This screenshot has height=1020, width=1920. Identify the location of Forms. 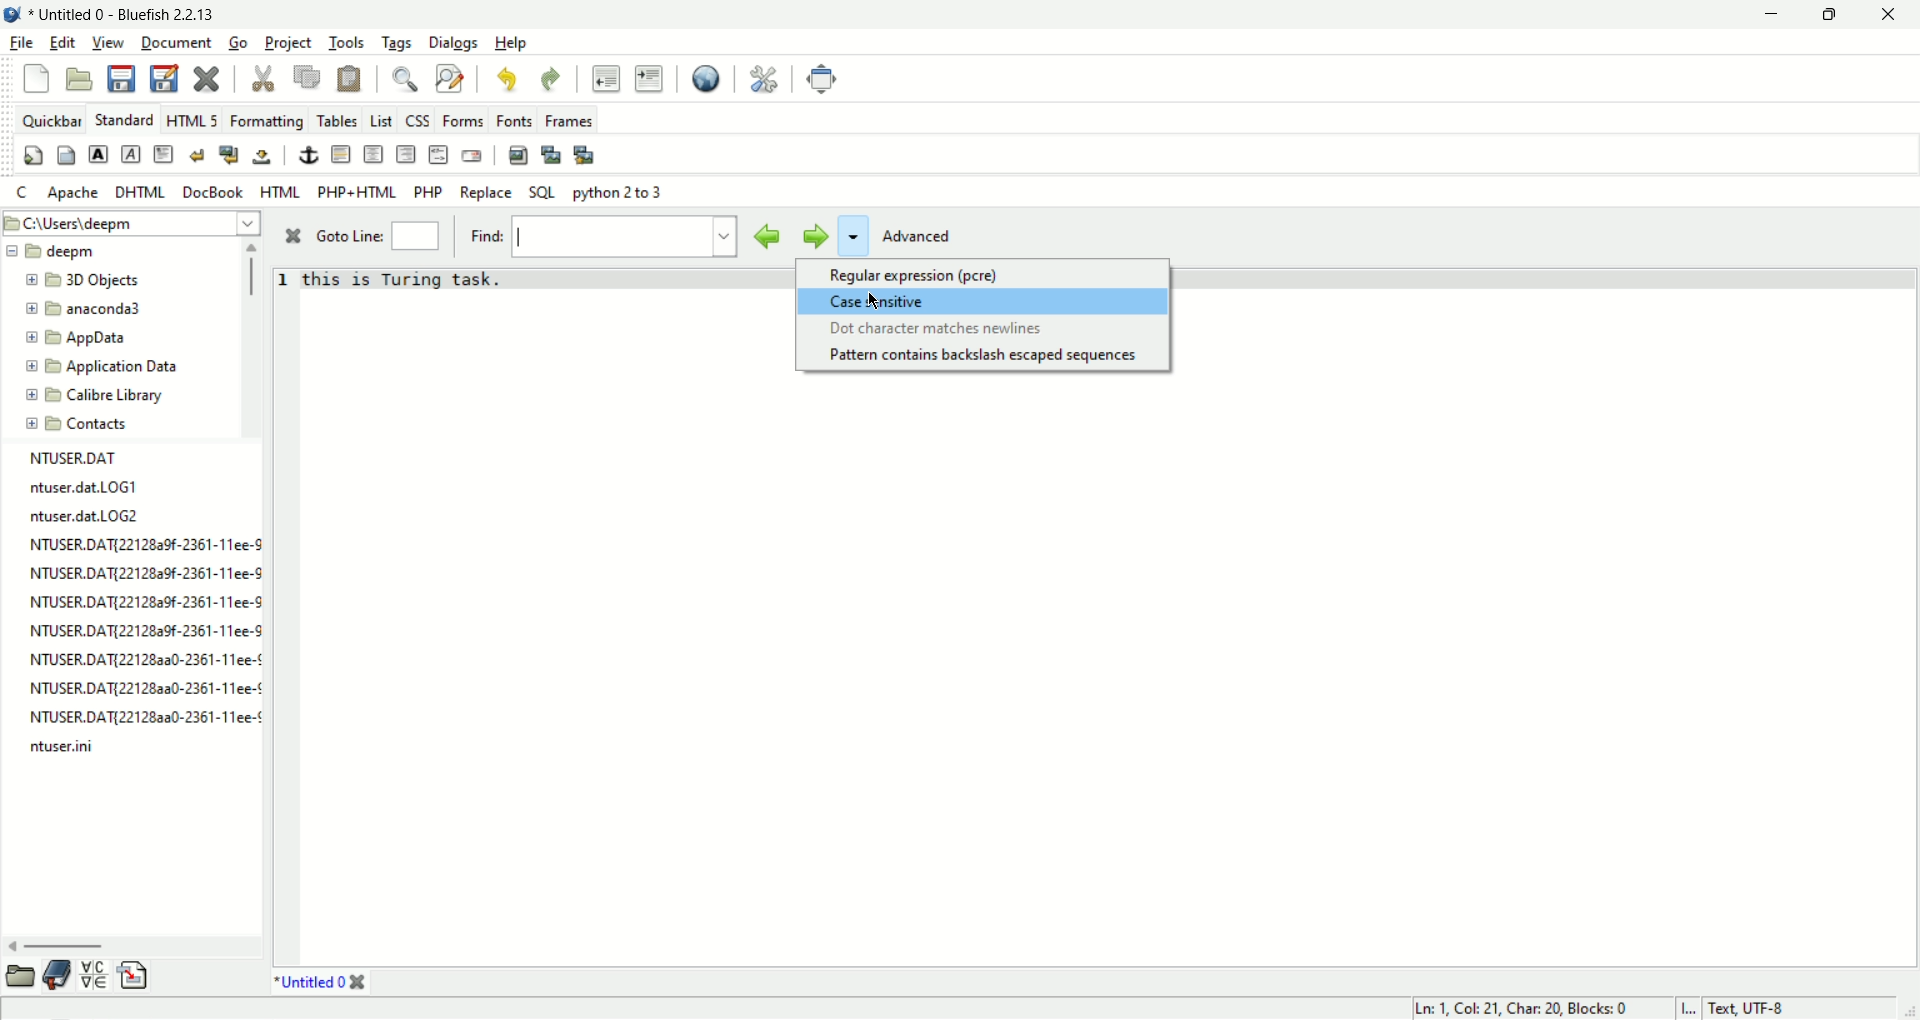
(464, 121).